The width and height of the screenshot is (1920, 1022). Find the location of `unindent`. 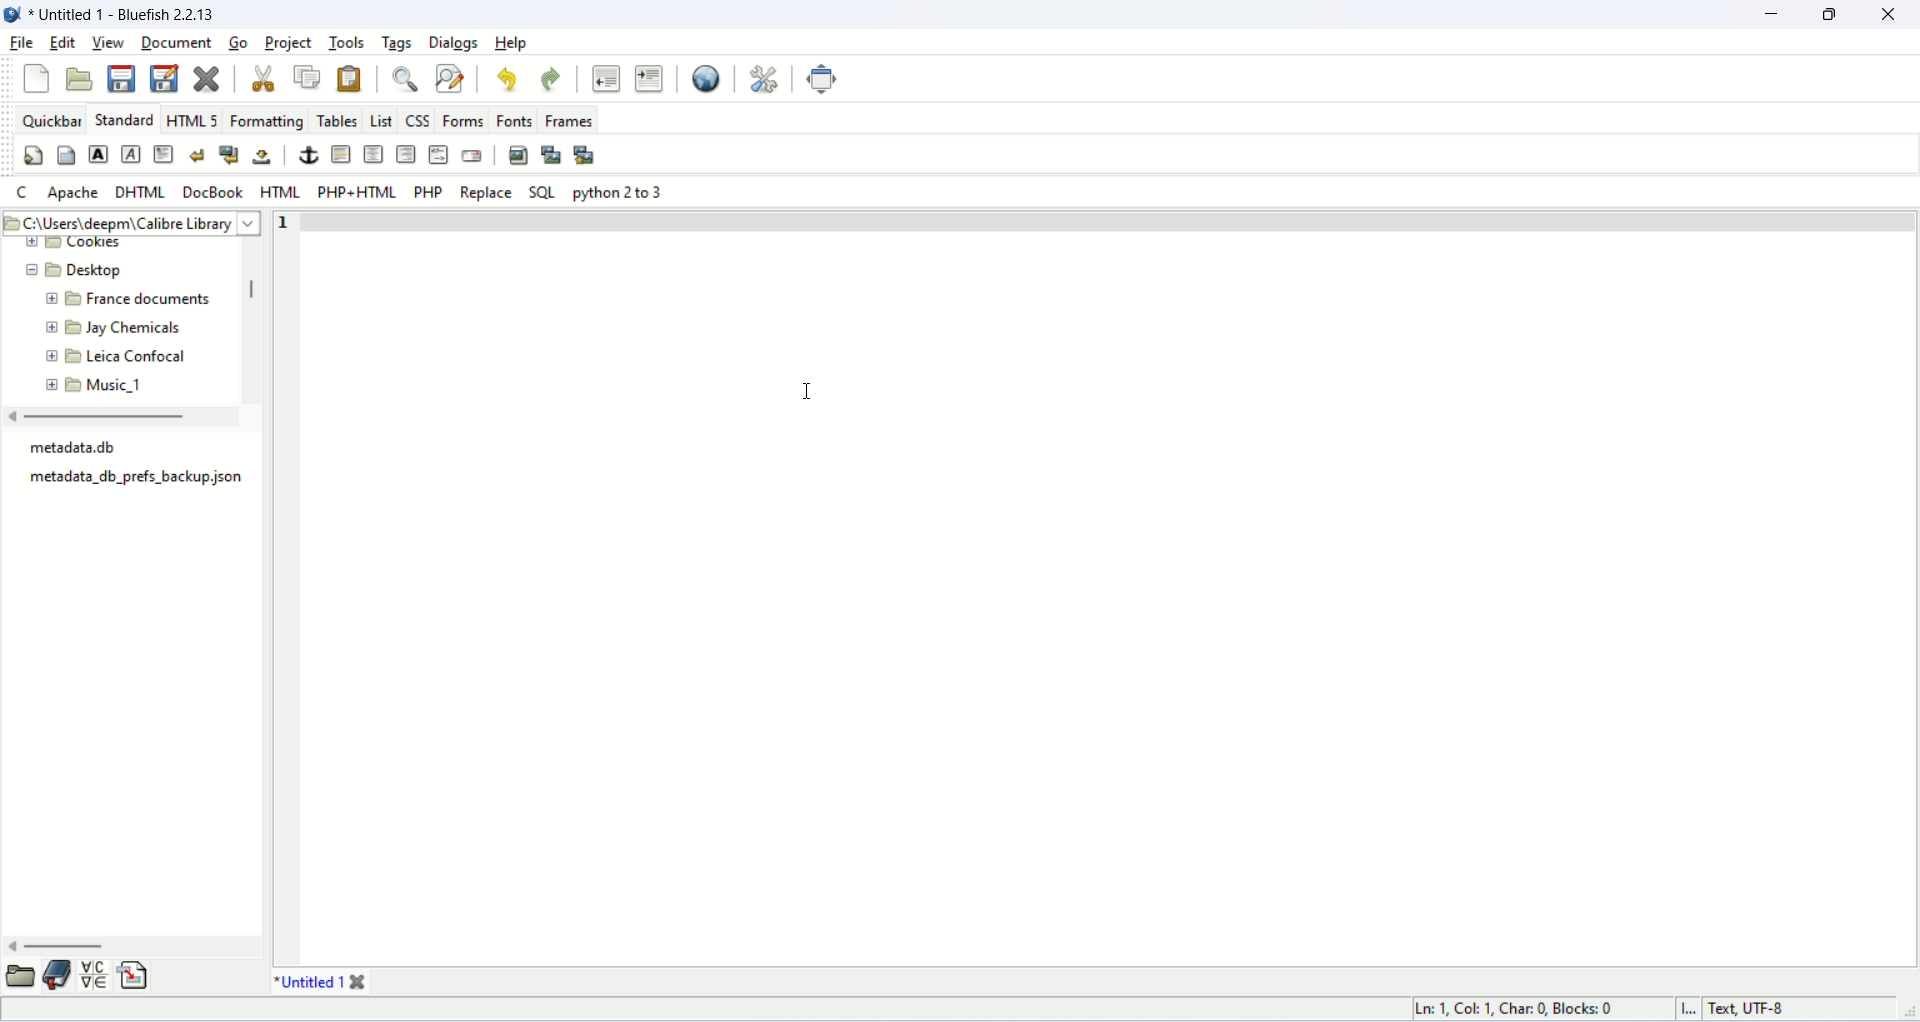

unindent is located at coordinates (606, 78).